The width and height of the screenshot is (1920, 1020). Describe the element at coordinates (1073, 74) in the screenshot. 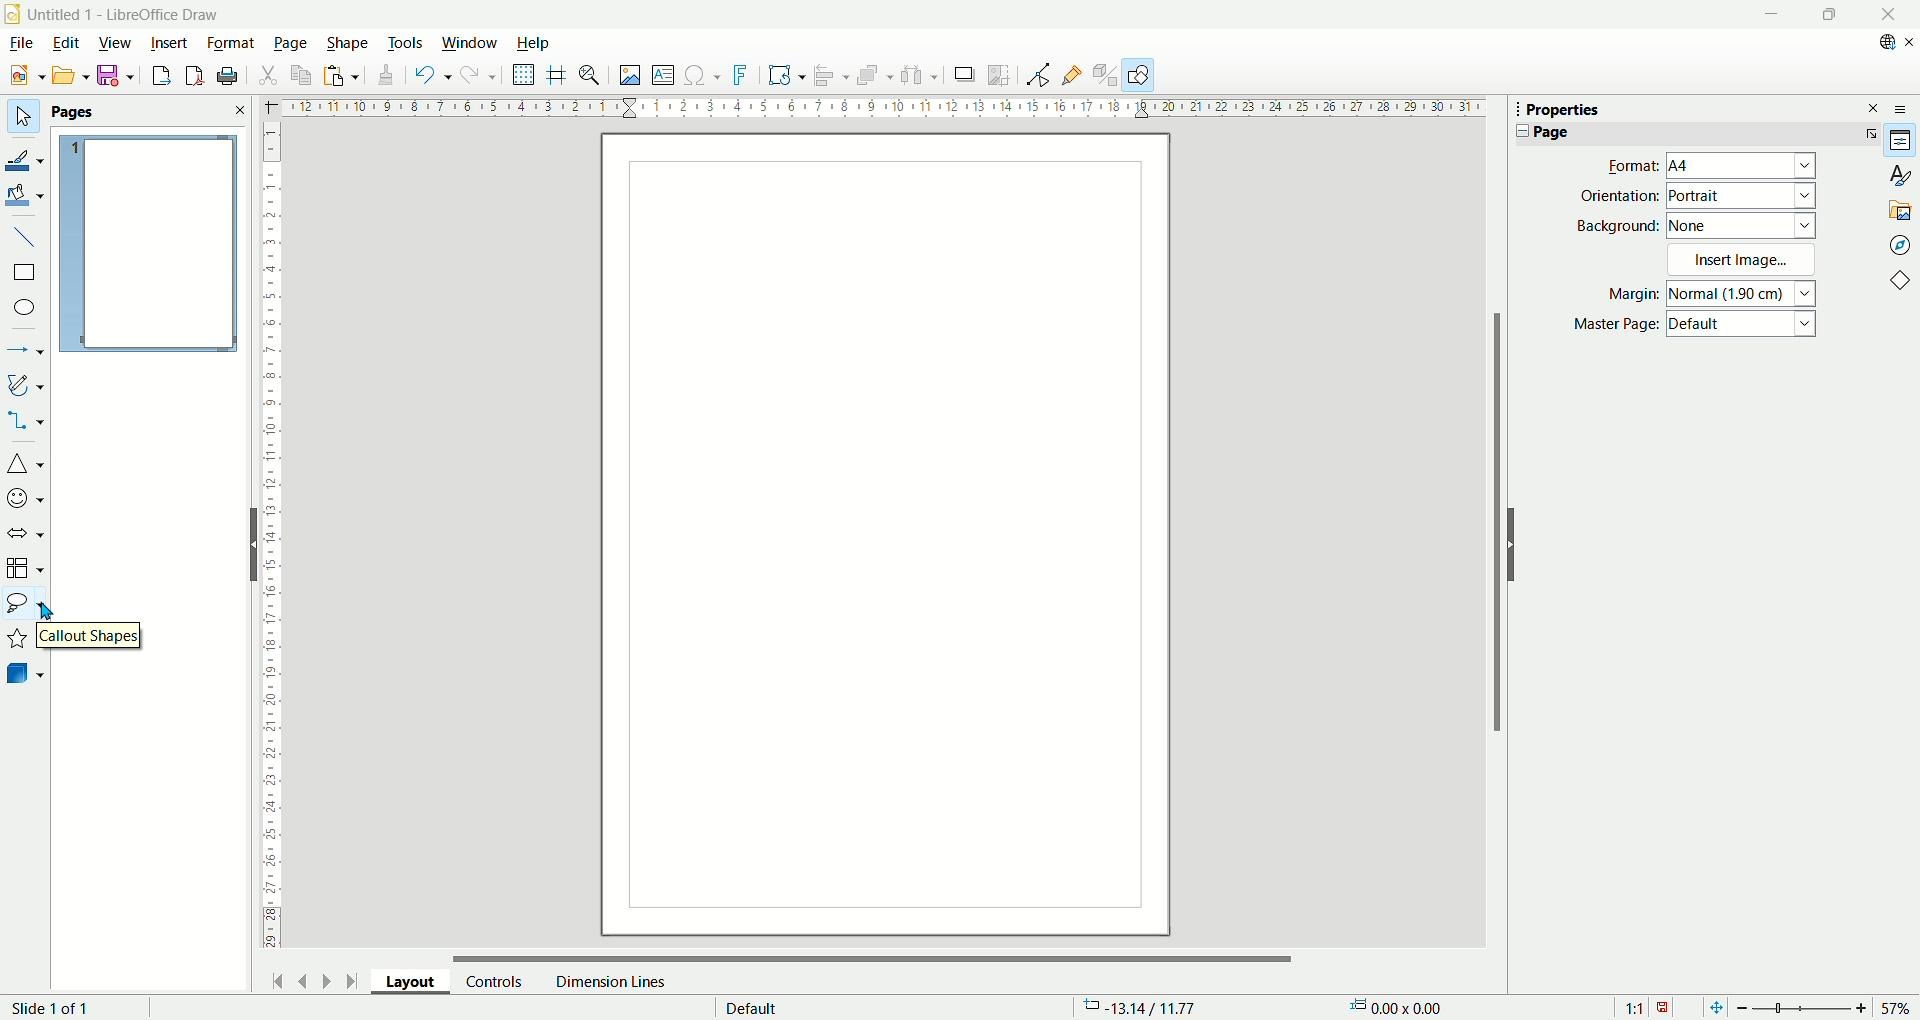

I see `gluepoint function` at that location.